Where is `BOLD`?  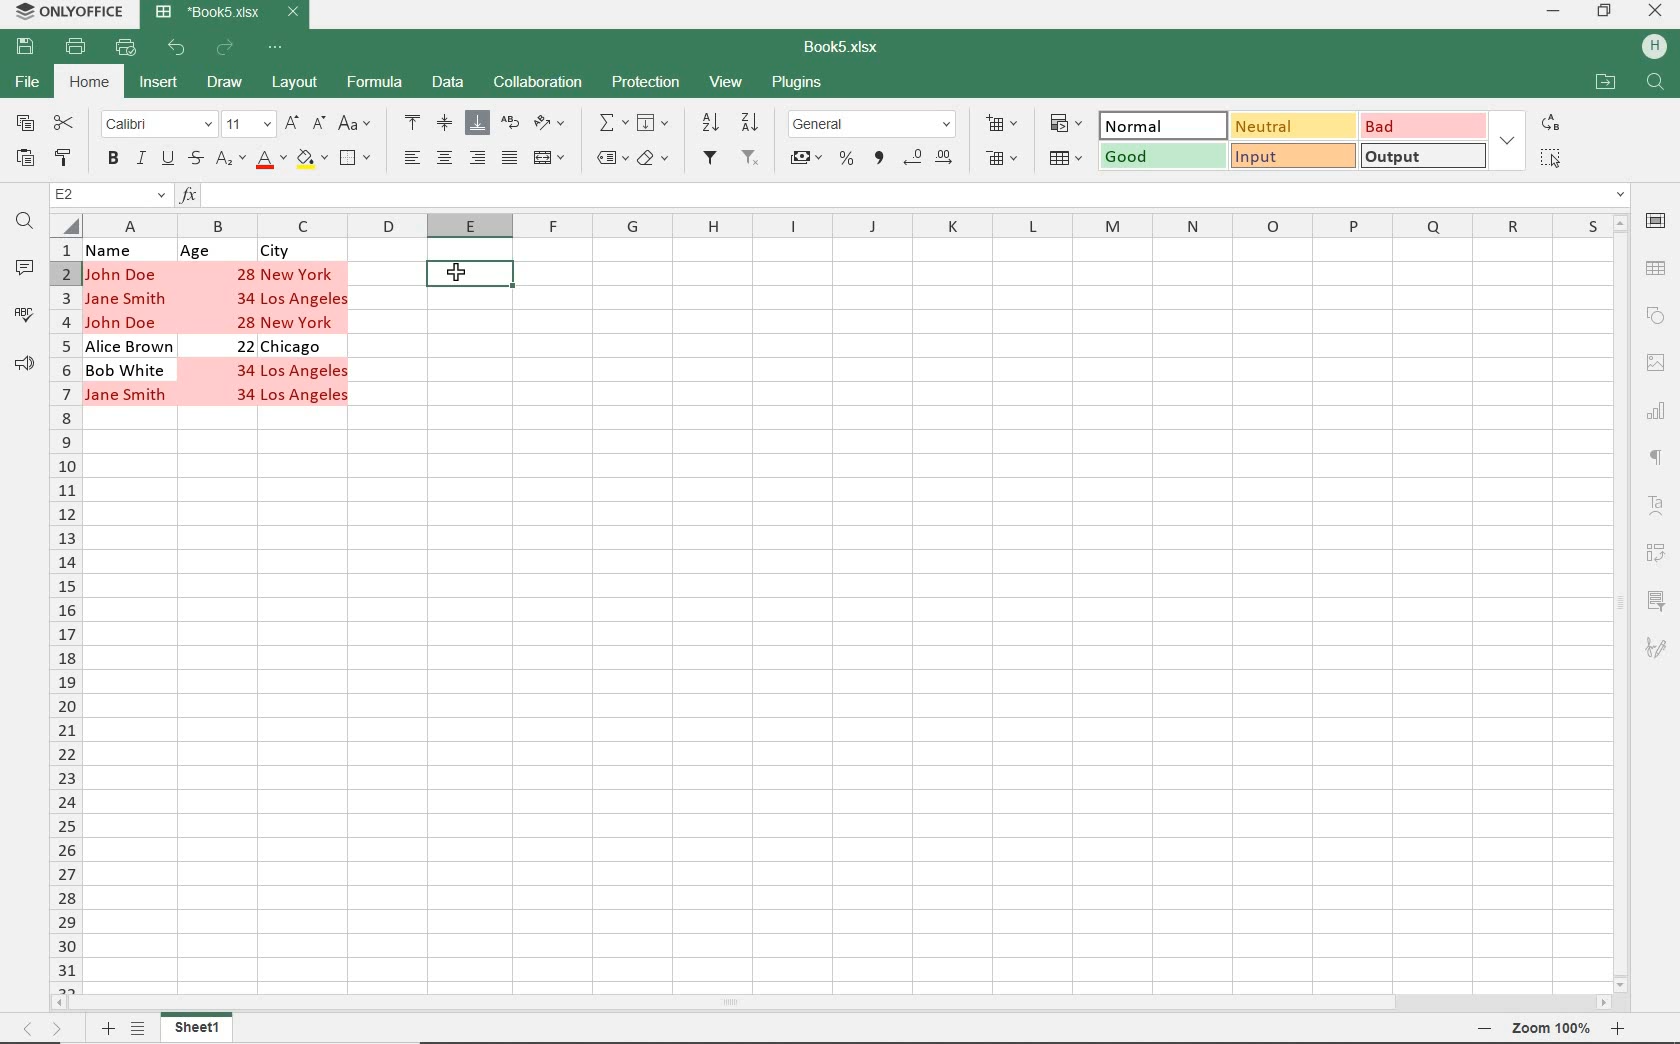
BOLD is located at coordinates (112, 160).